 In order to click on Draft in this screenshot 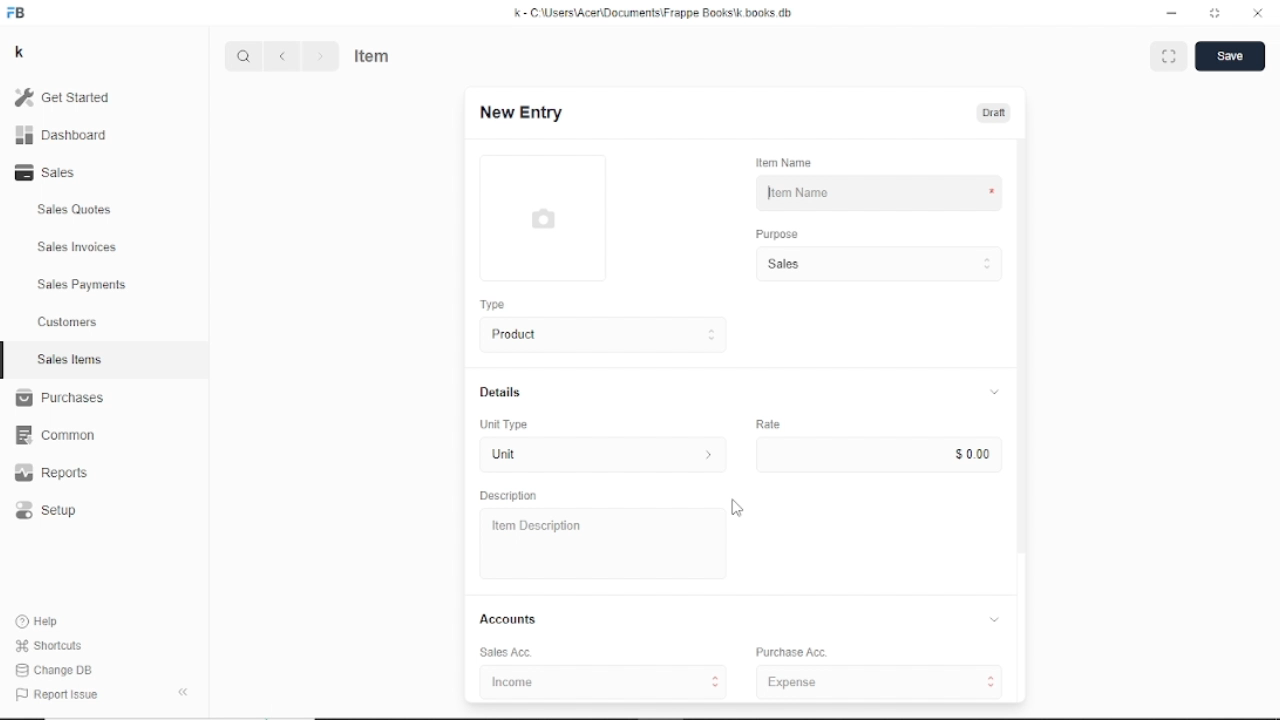, I will do `click(996, 113)`.